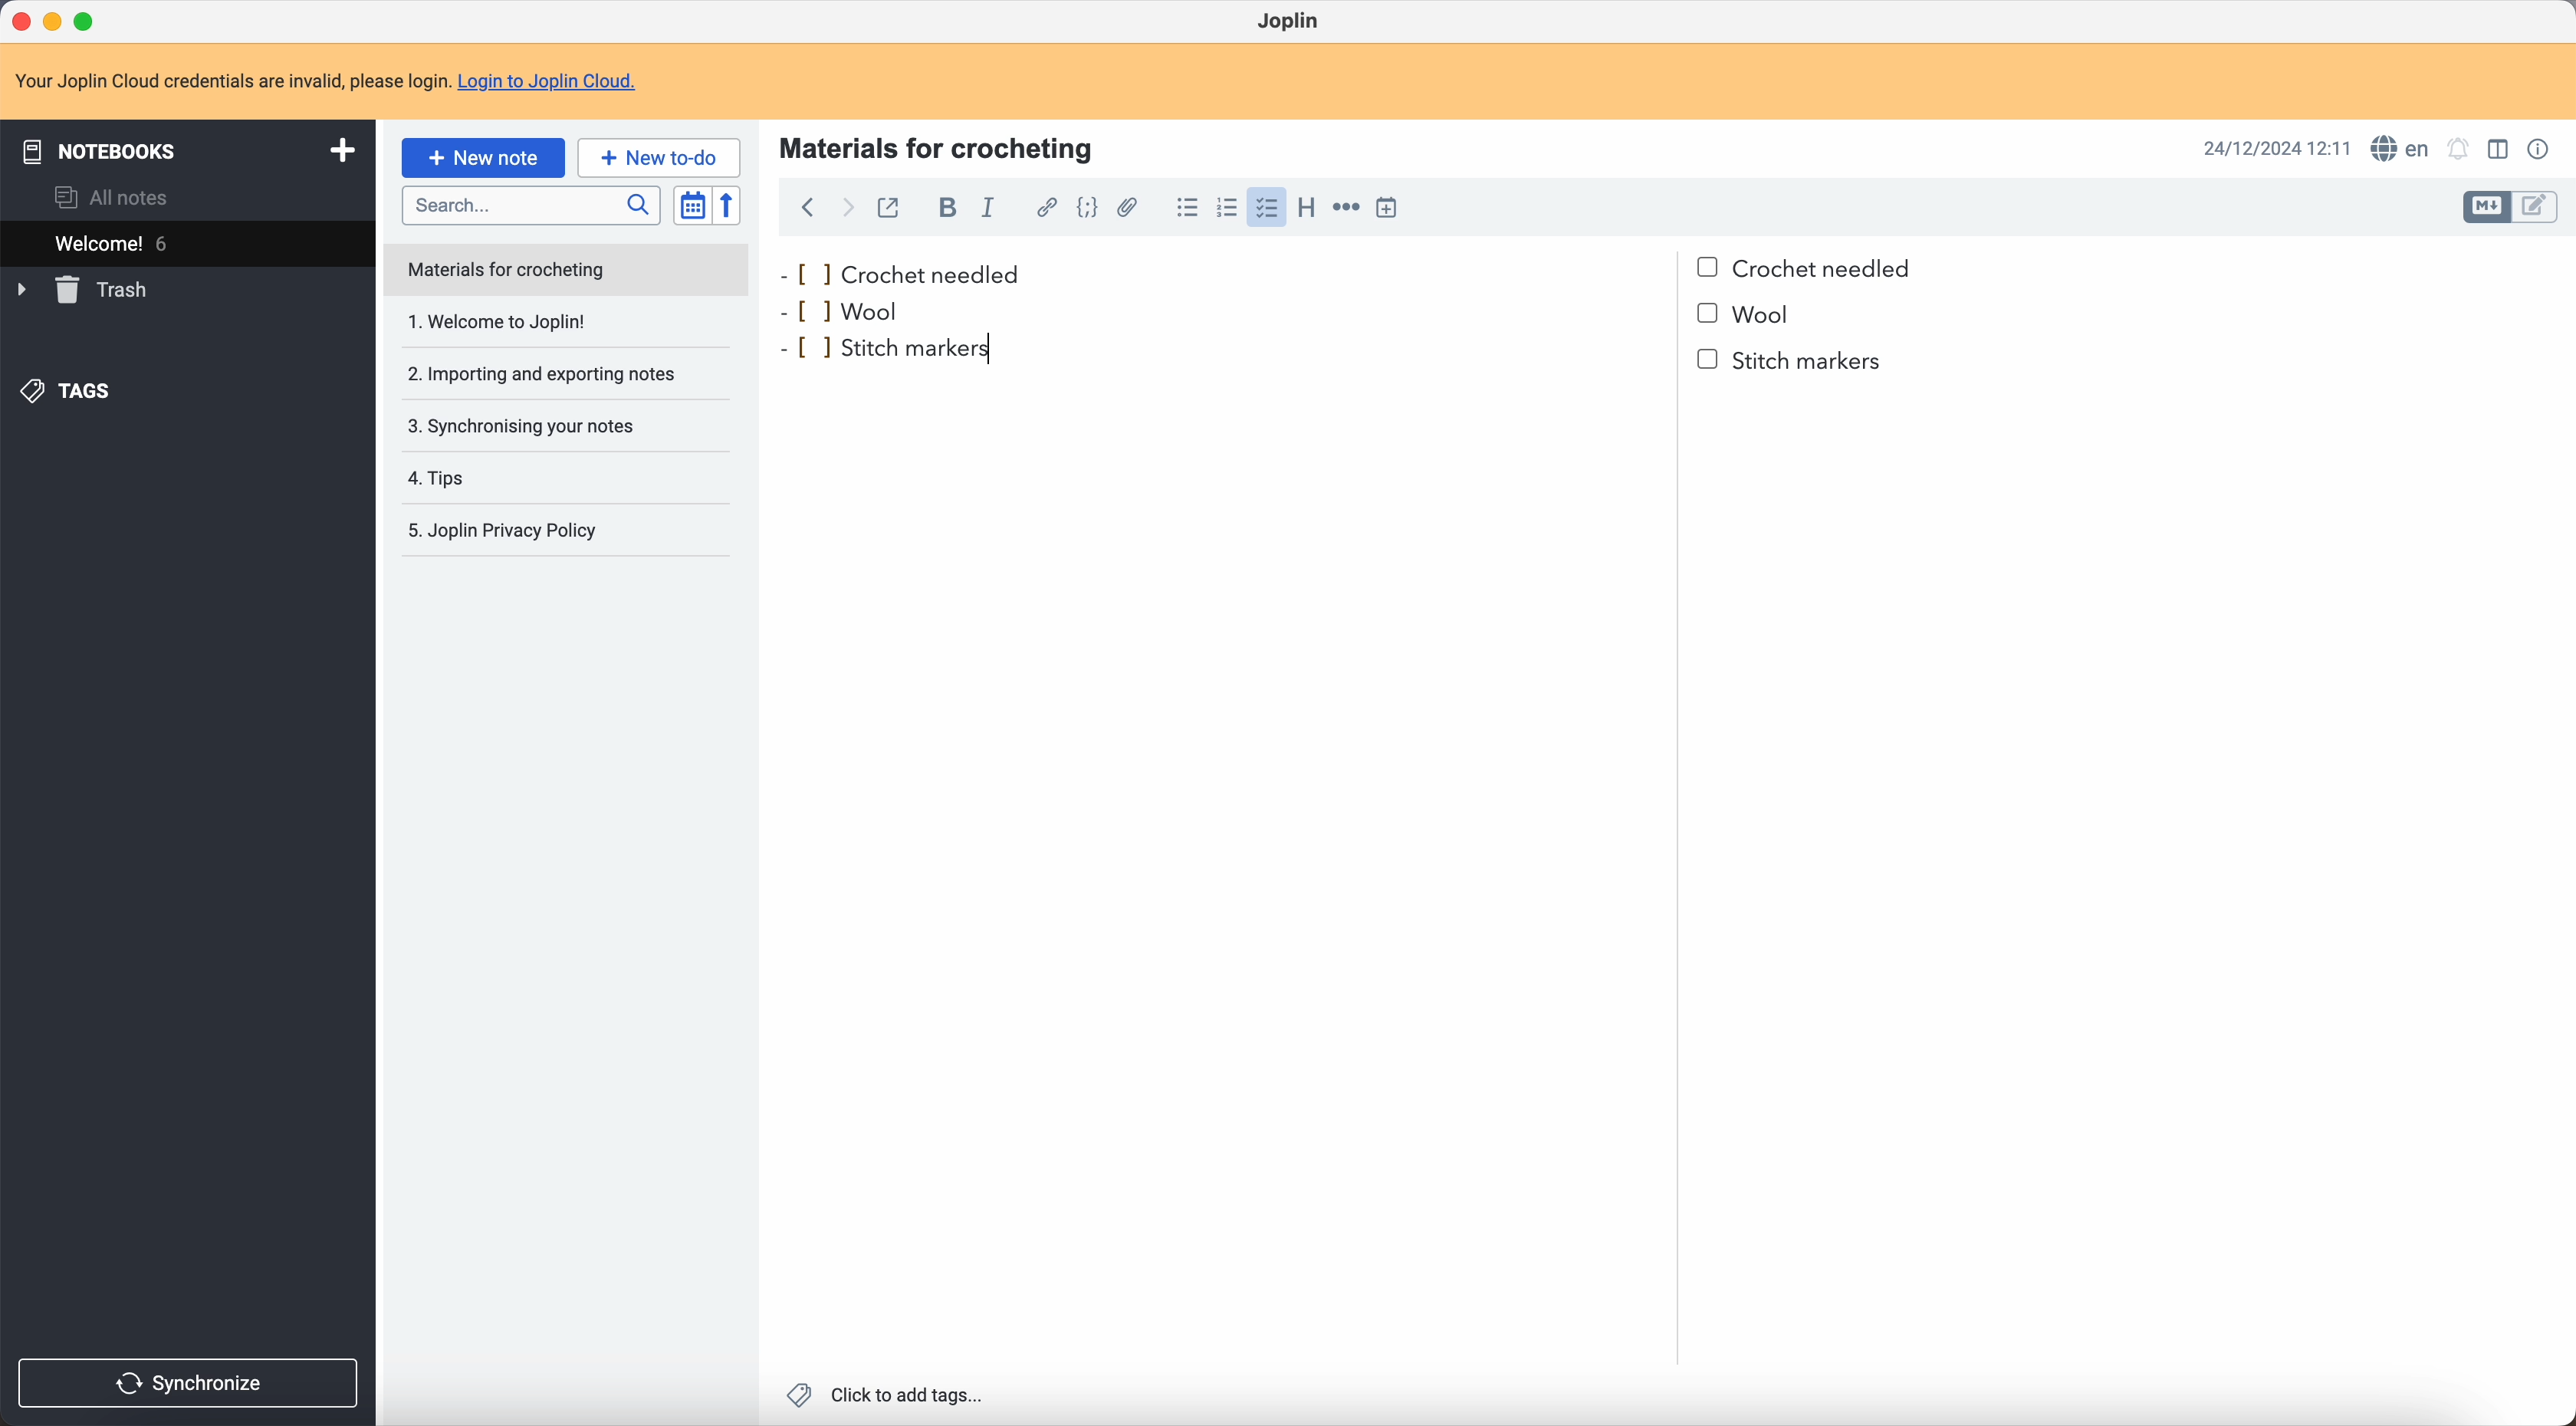 This screenshot has height=1426, width=2576. Describe the element at coordinates (730, 206) in the screenshot. I see `reverse sort order` at that location.